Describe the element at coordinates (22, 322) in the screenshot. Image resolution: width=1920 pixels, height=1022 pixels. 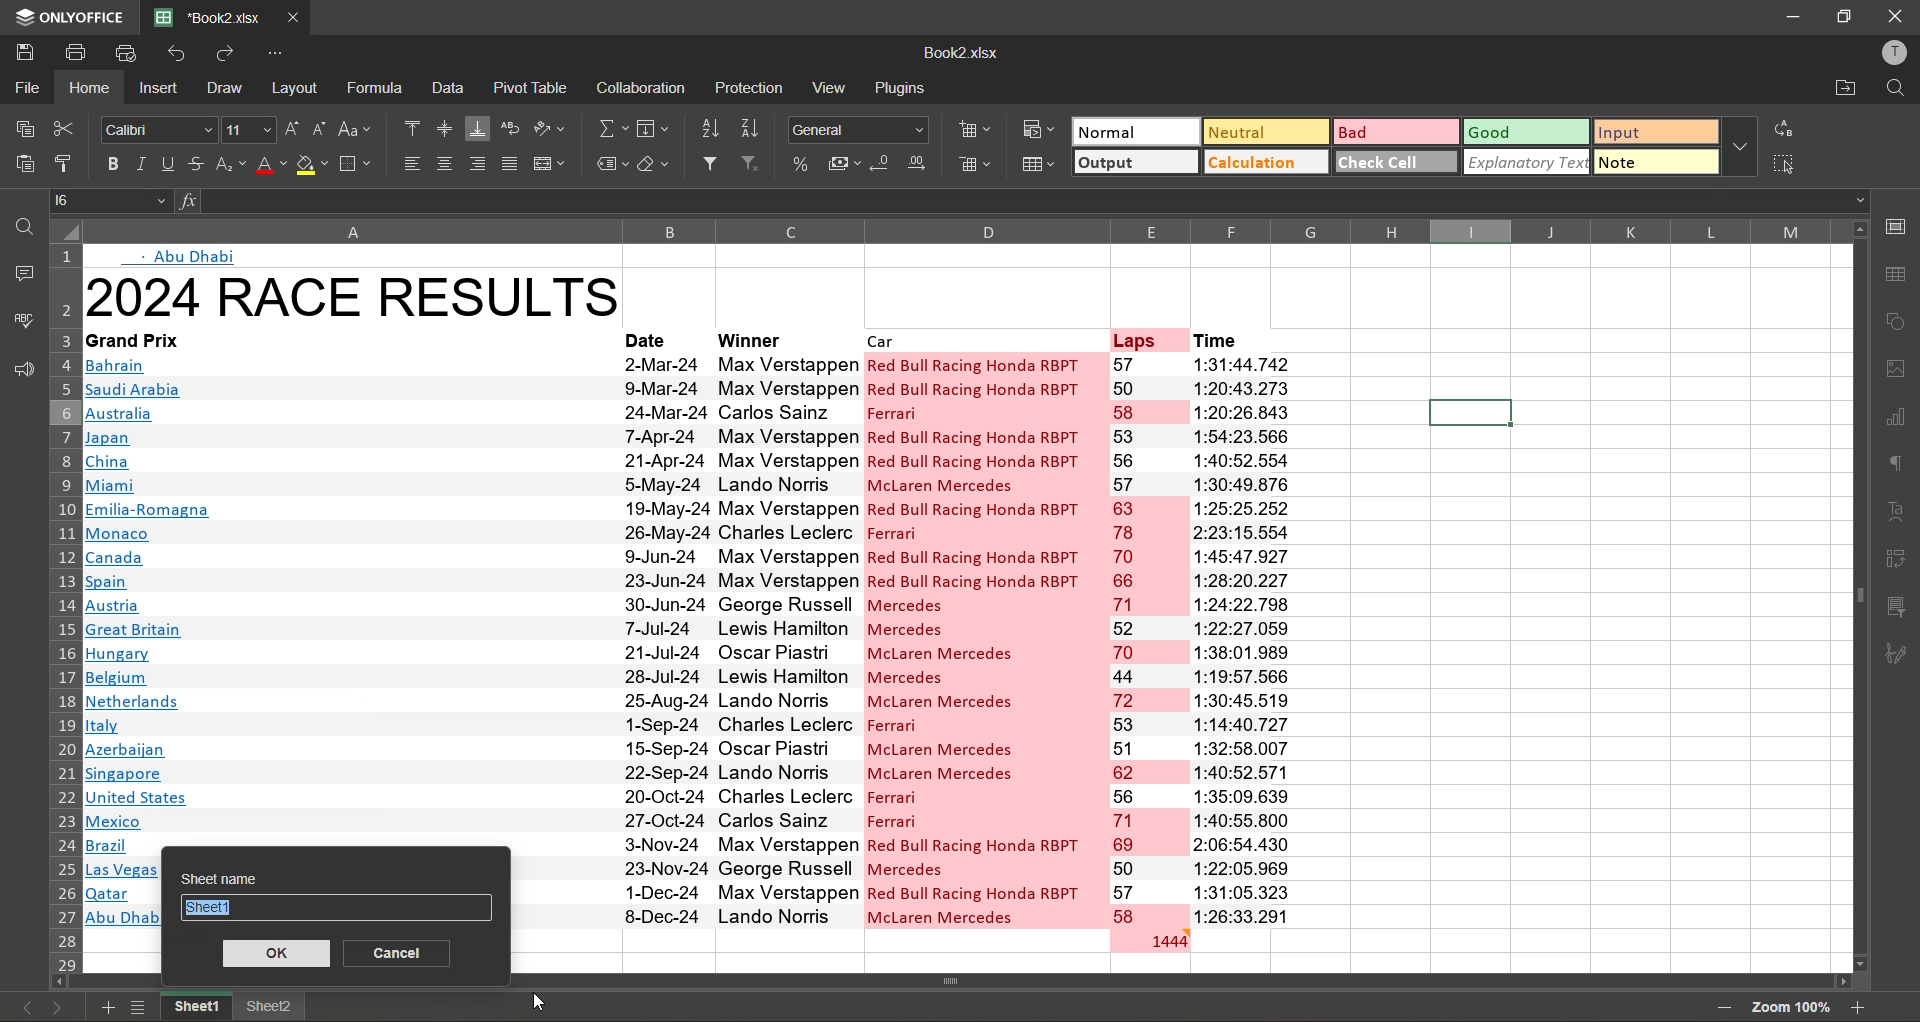
I see `spellcheck` at that location.